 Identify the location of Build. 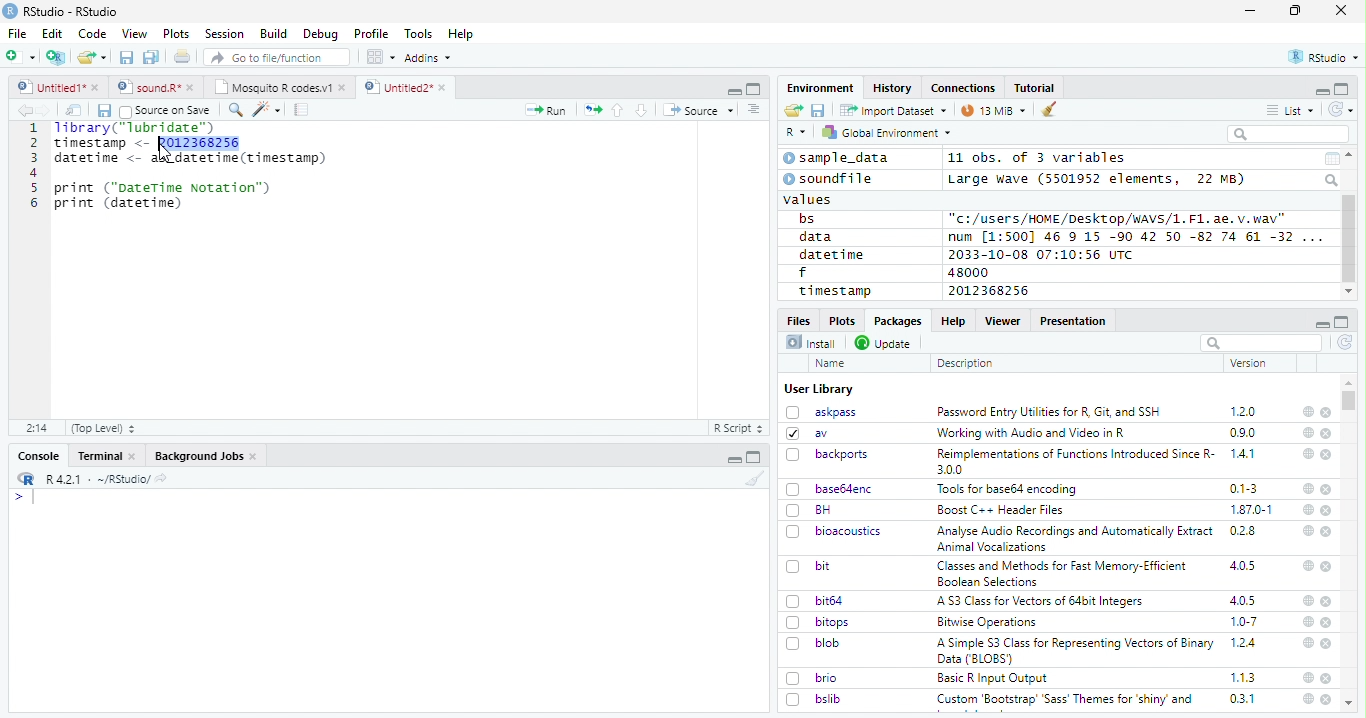
(273, 34).